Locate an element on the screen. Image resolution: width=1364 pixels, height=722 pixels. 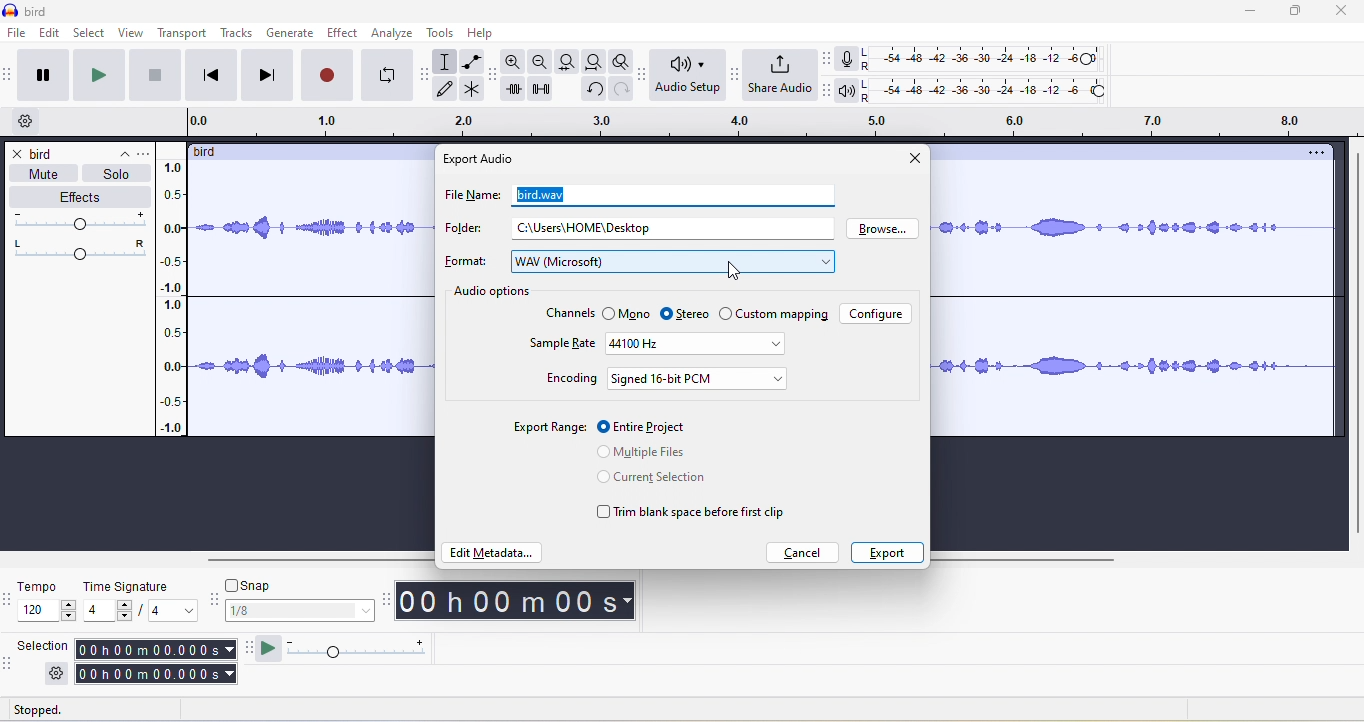
horizontal scroll bar is located at coordinates (317, 561).